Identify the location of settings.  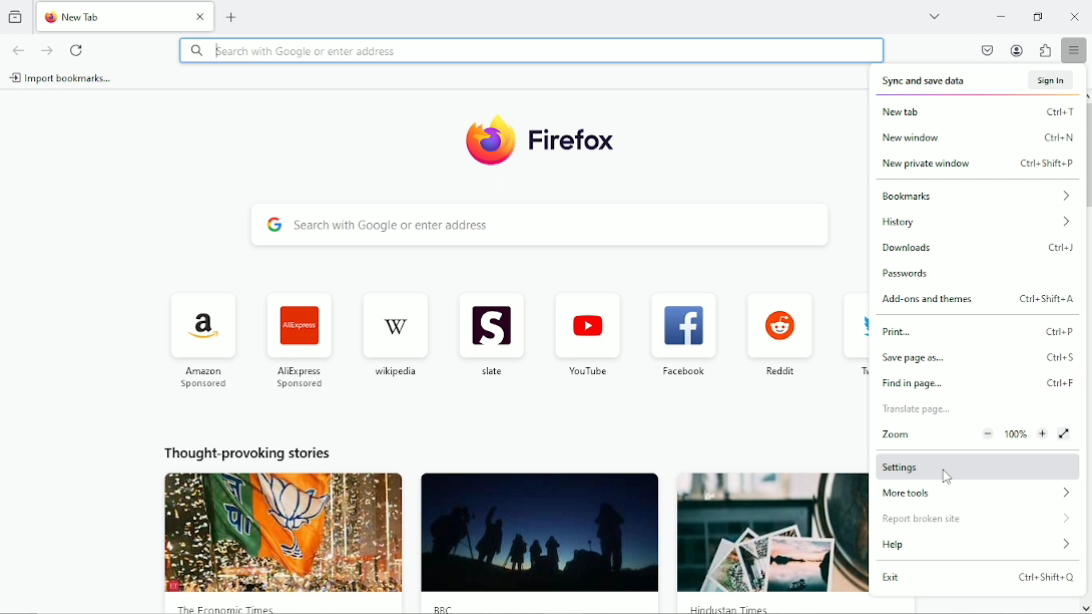
(979, 464).